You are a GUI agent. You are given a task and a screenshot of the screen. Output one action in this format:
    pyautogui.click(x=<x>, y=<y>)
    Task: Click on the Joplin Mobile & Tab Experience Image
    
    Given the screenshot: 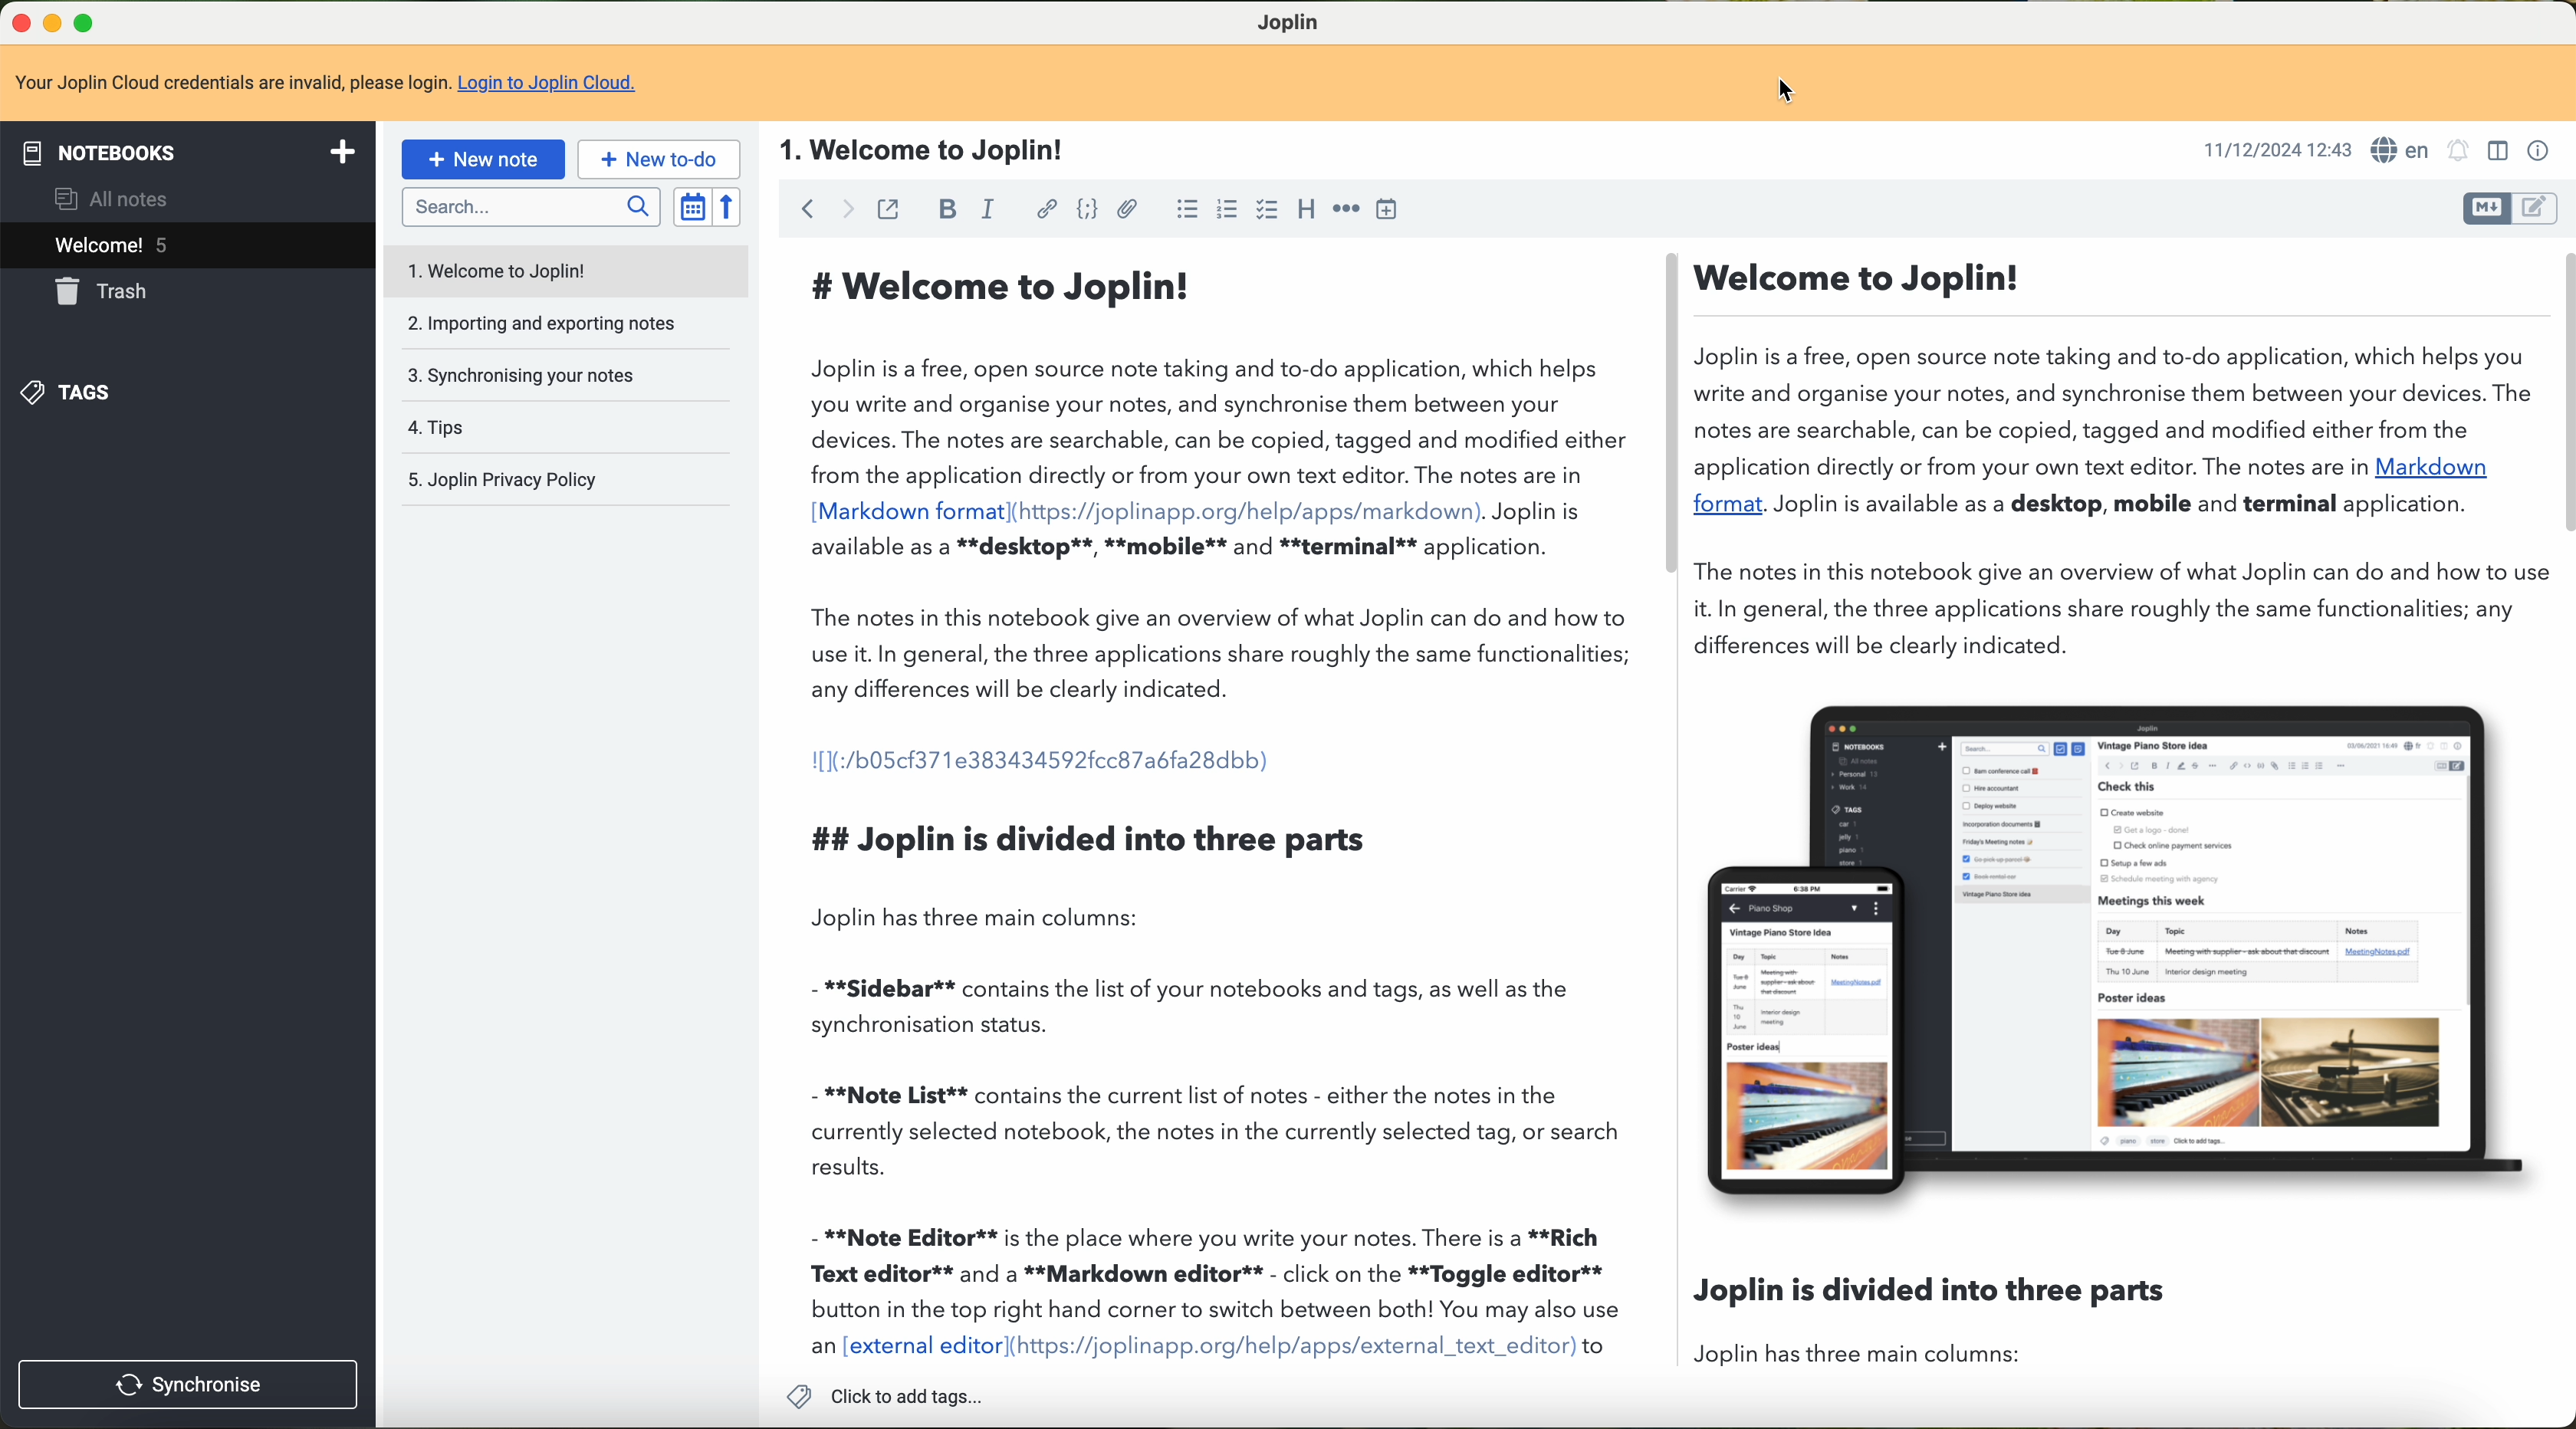 What is the action you would take?
    pyautogui.click(x=2119, y=954)
    